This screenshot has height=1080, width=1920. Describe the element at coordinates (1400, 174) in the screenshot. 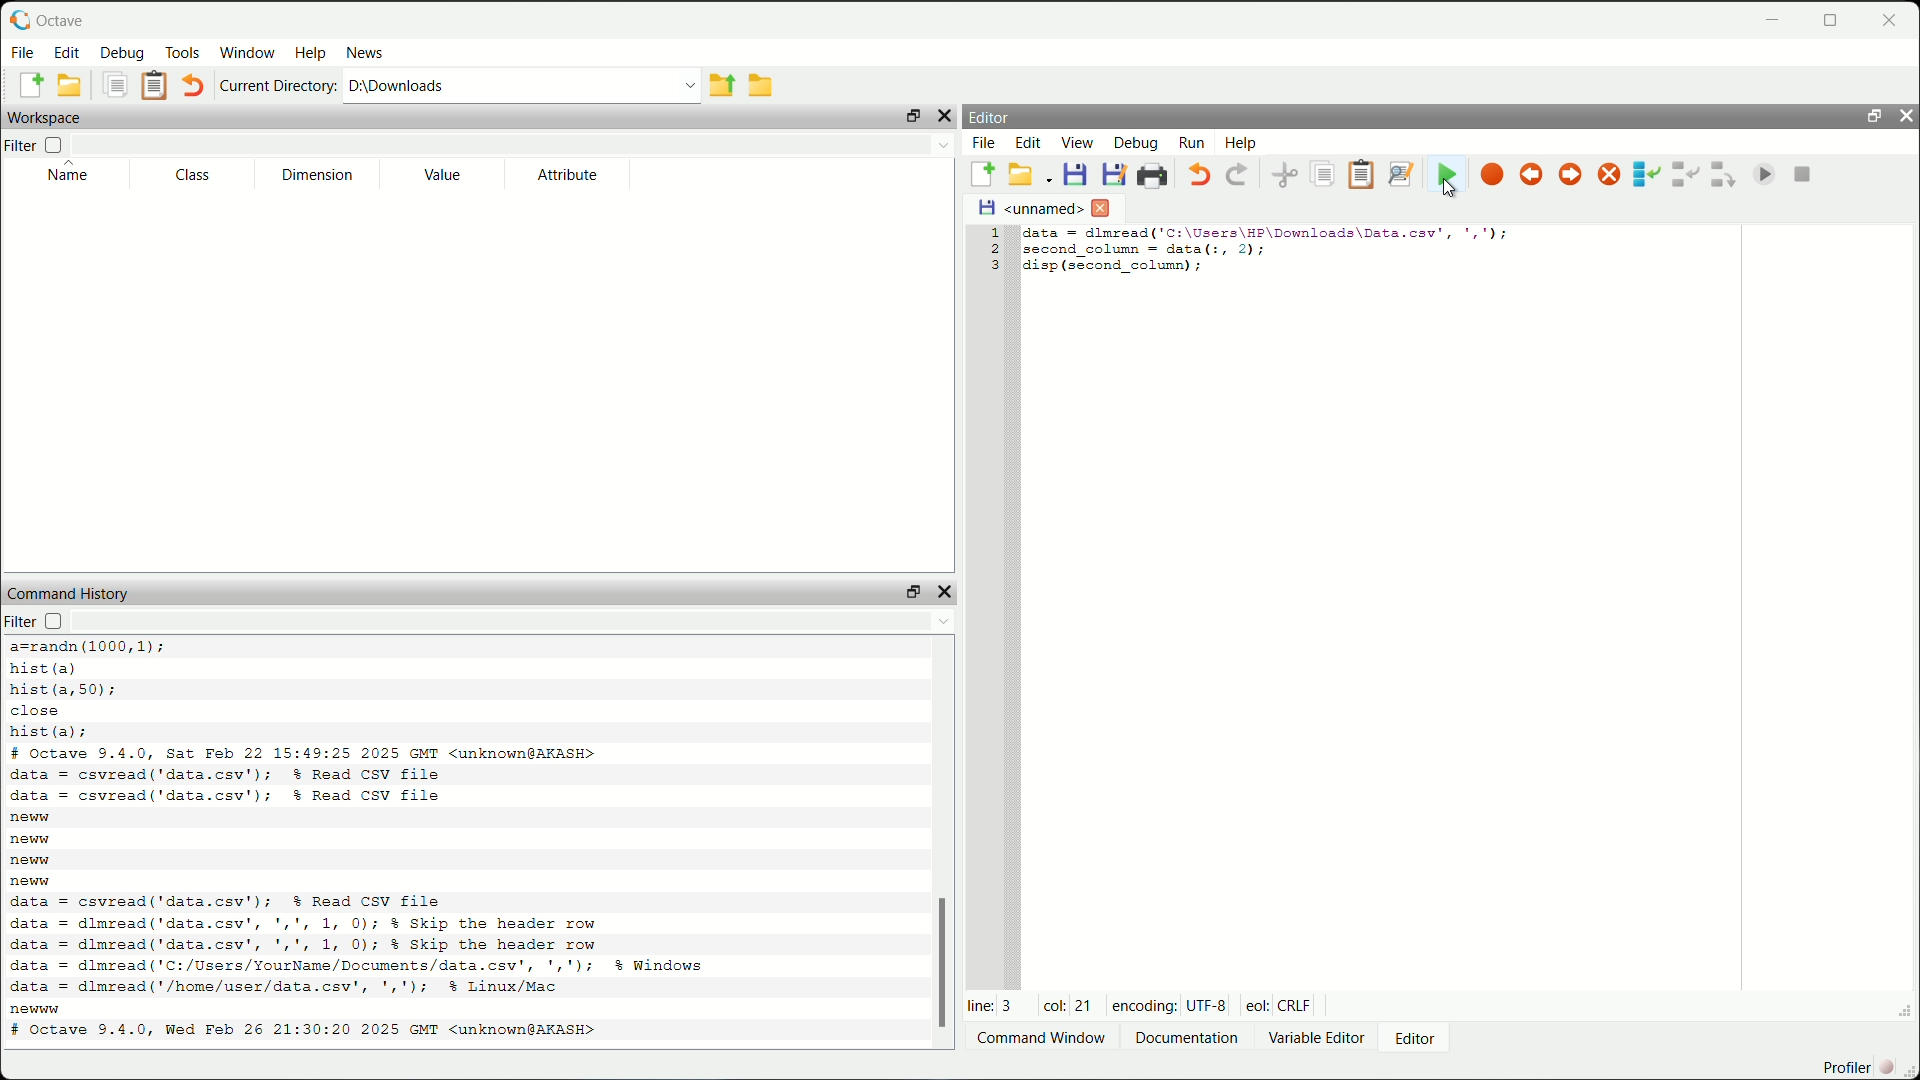

I see `find and replace` at that location.